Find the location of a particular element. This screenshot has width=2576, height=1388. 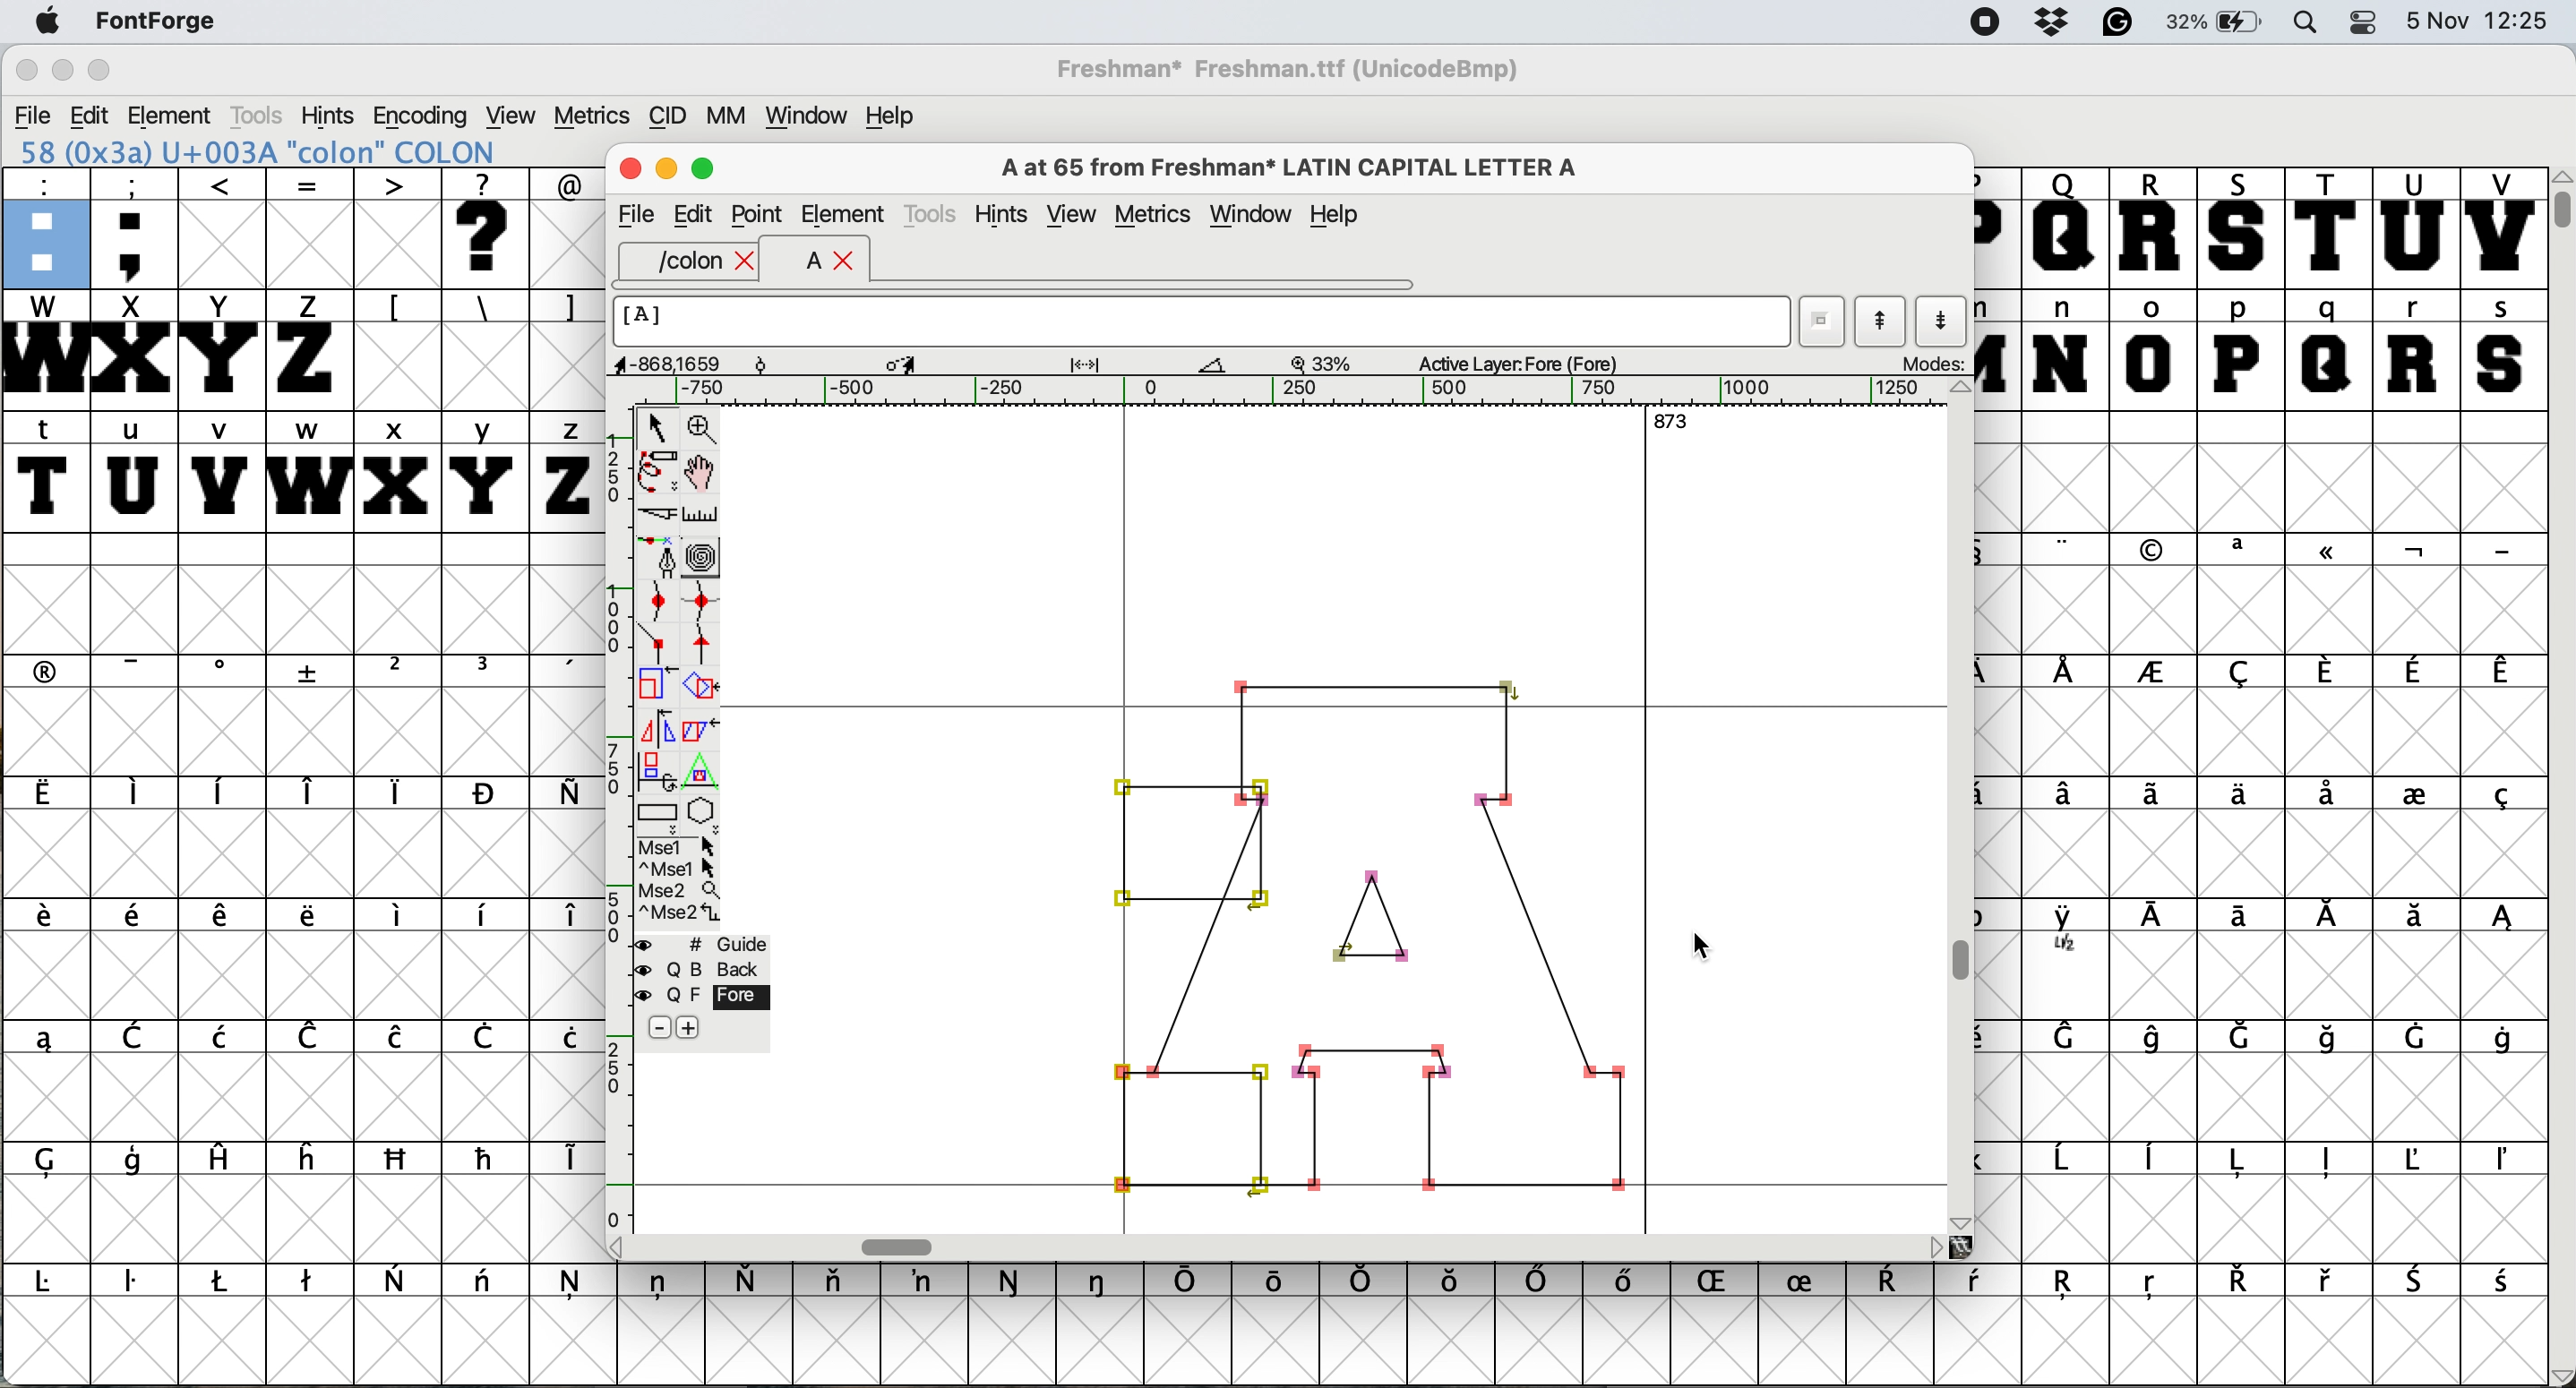

scroll by hand is located at coordinates (706, 467).